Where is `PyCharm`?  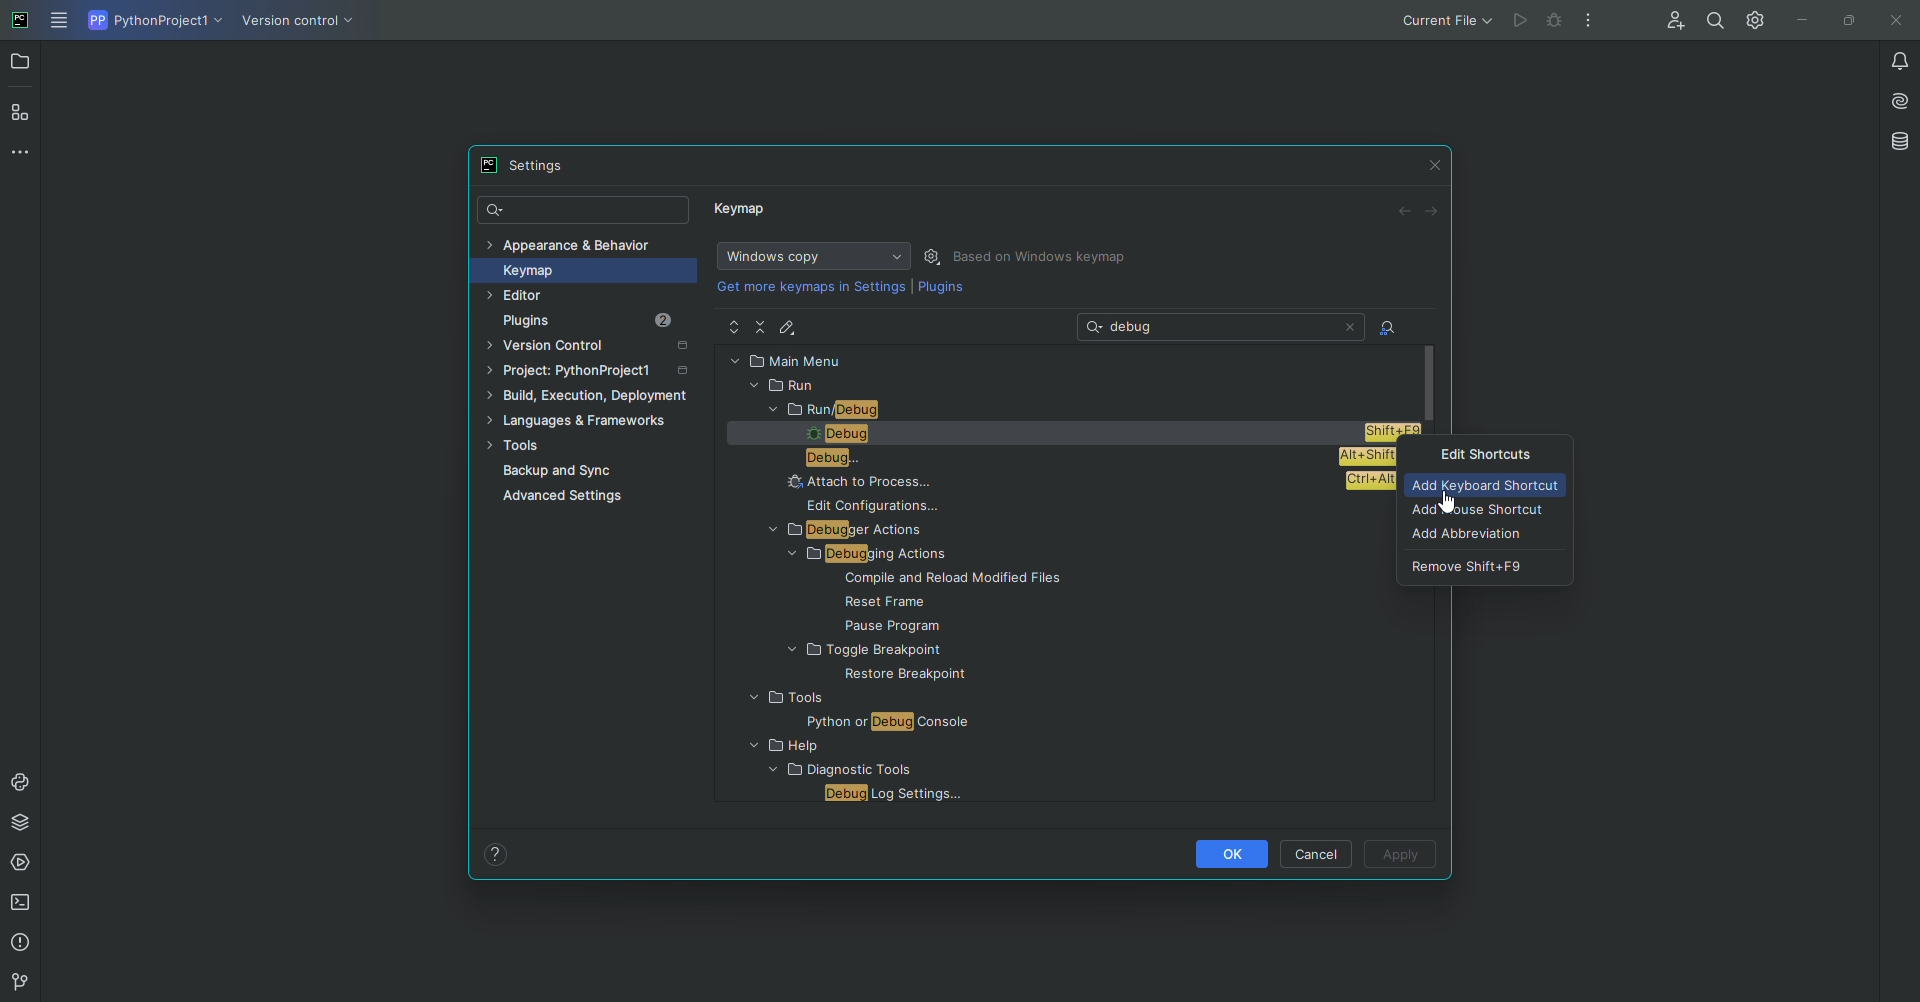 PyCharm is located at coordinates (21, 22).